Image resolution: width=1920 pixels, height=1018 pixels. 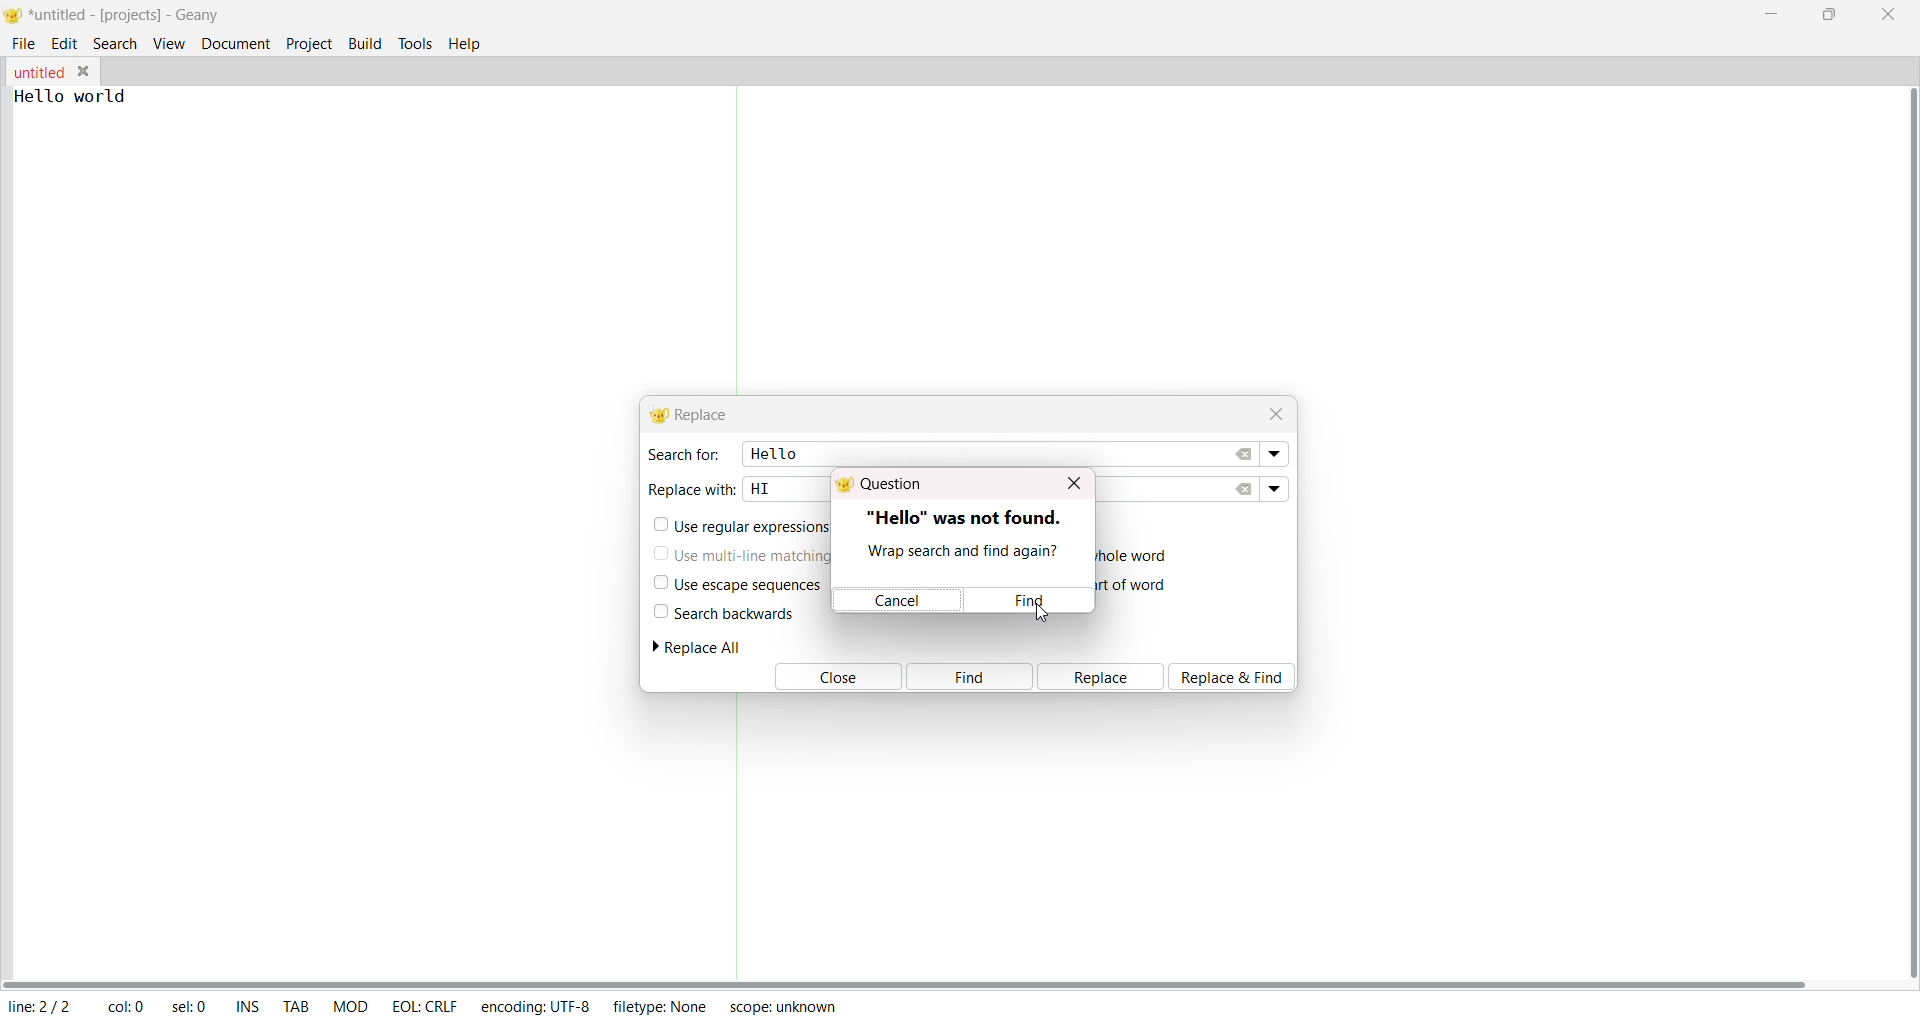 I want to click on find, so click(x=1033, y=601).